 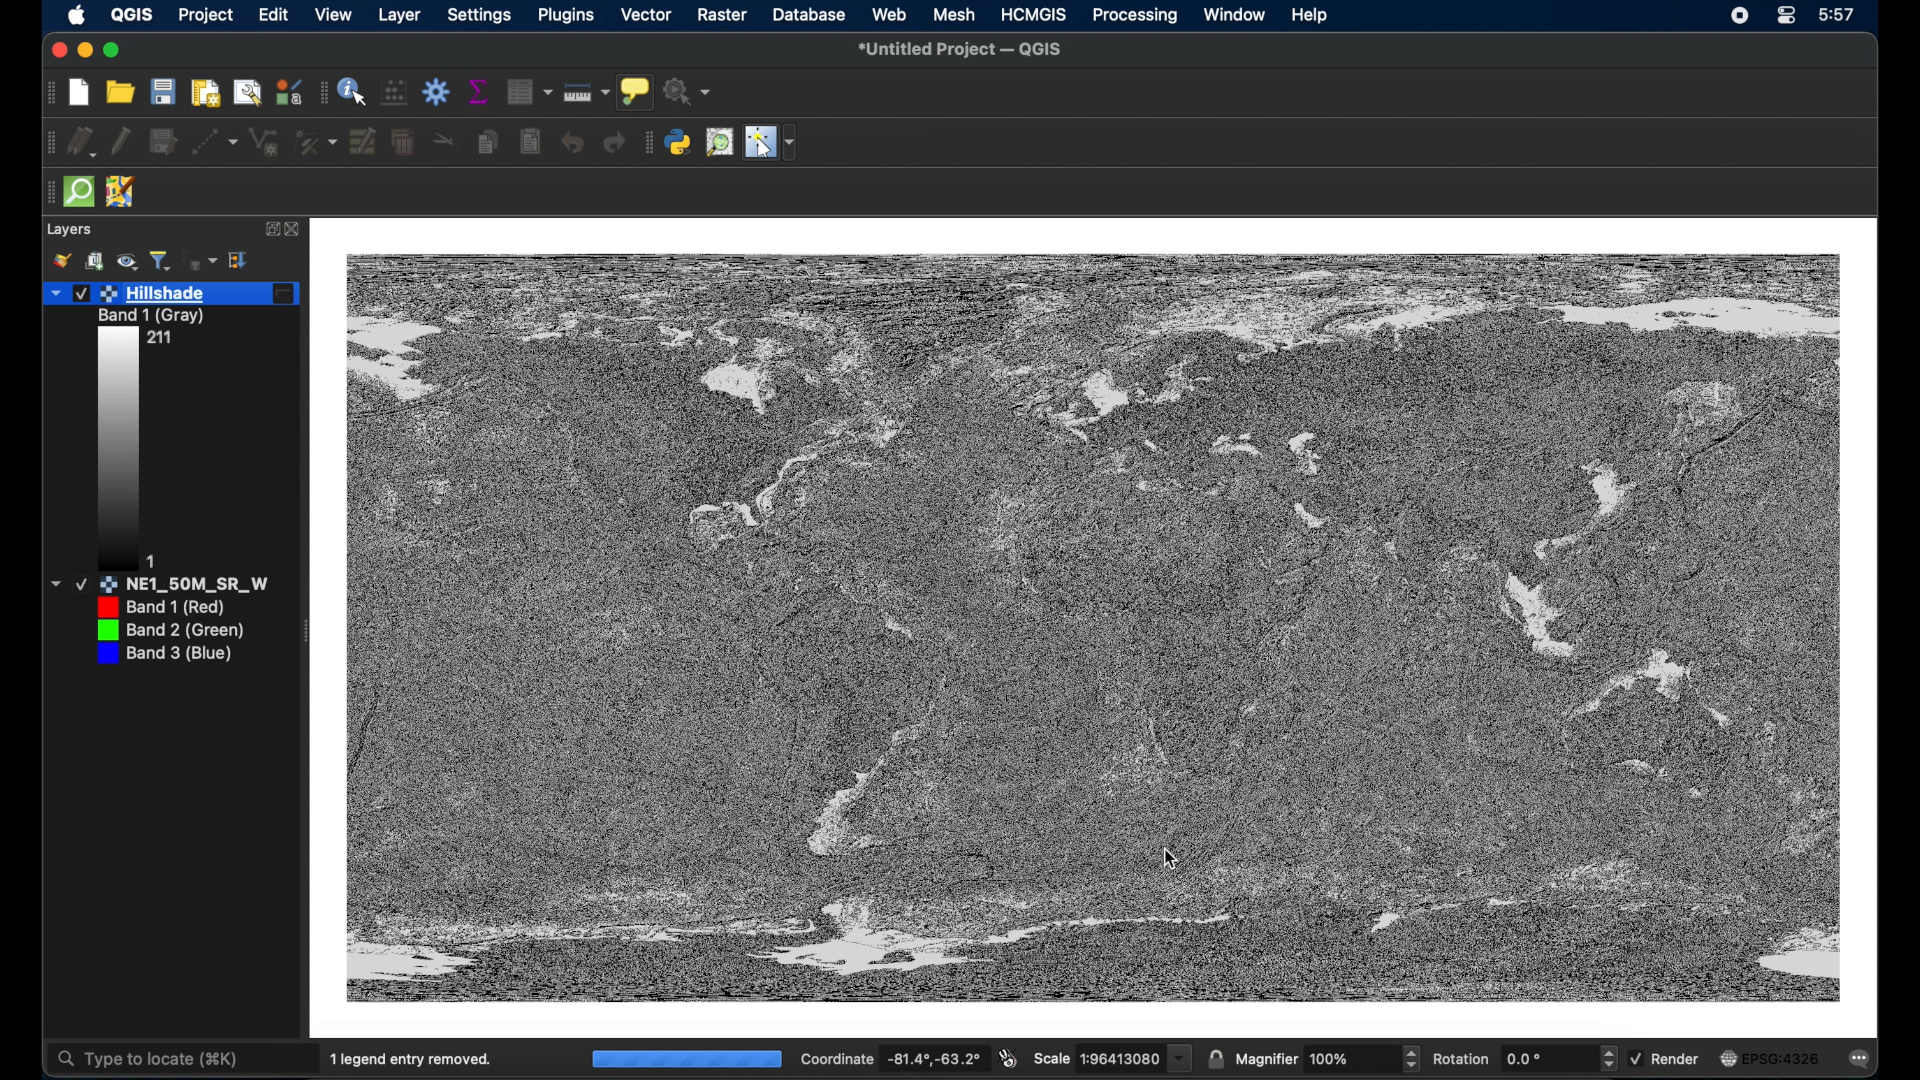 I want to click on no action selected , so click(x=689, y=92).